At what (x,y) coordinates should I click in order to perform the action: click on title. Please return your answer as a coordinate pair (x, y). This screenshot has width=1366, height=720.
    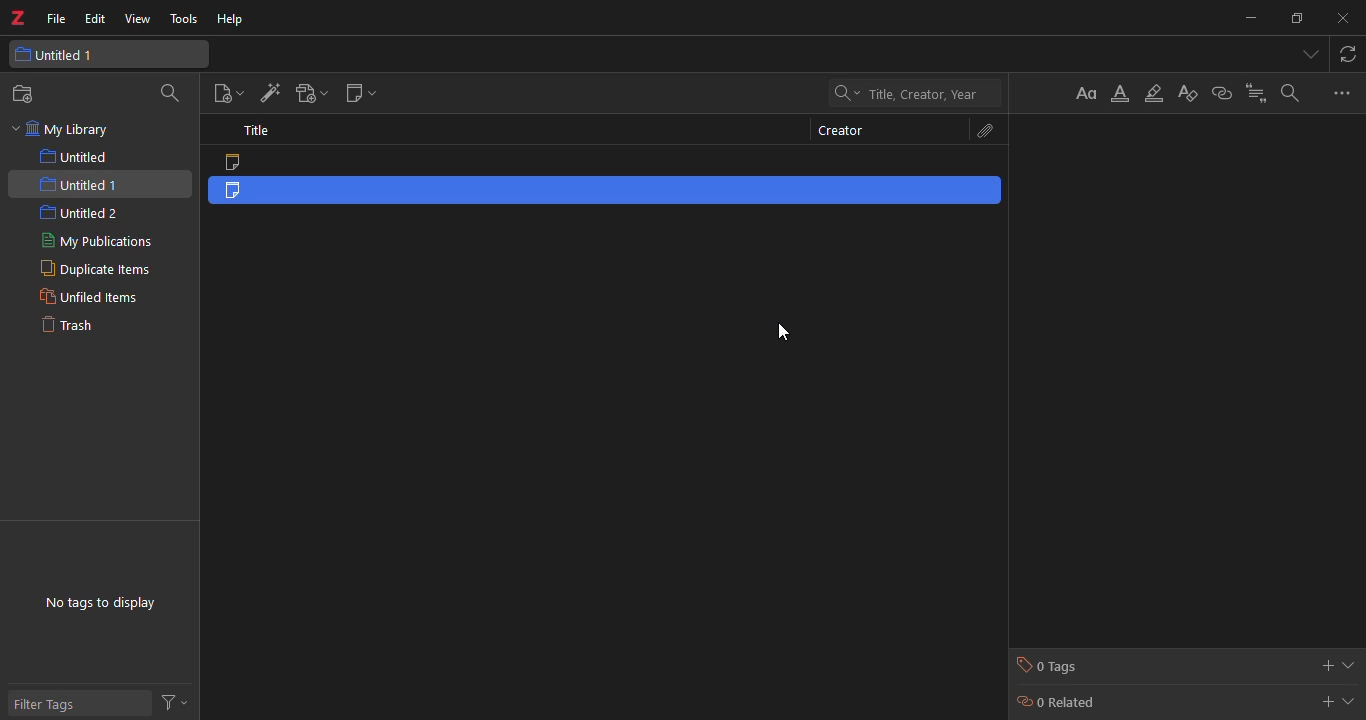
    Looking at the image, I should click on (252, 132).